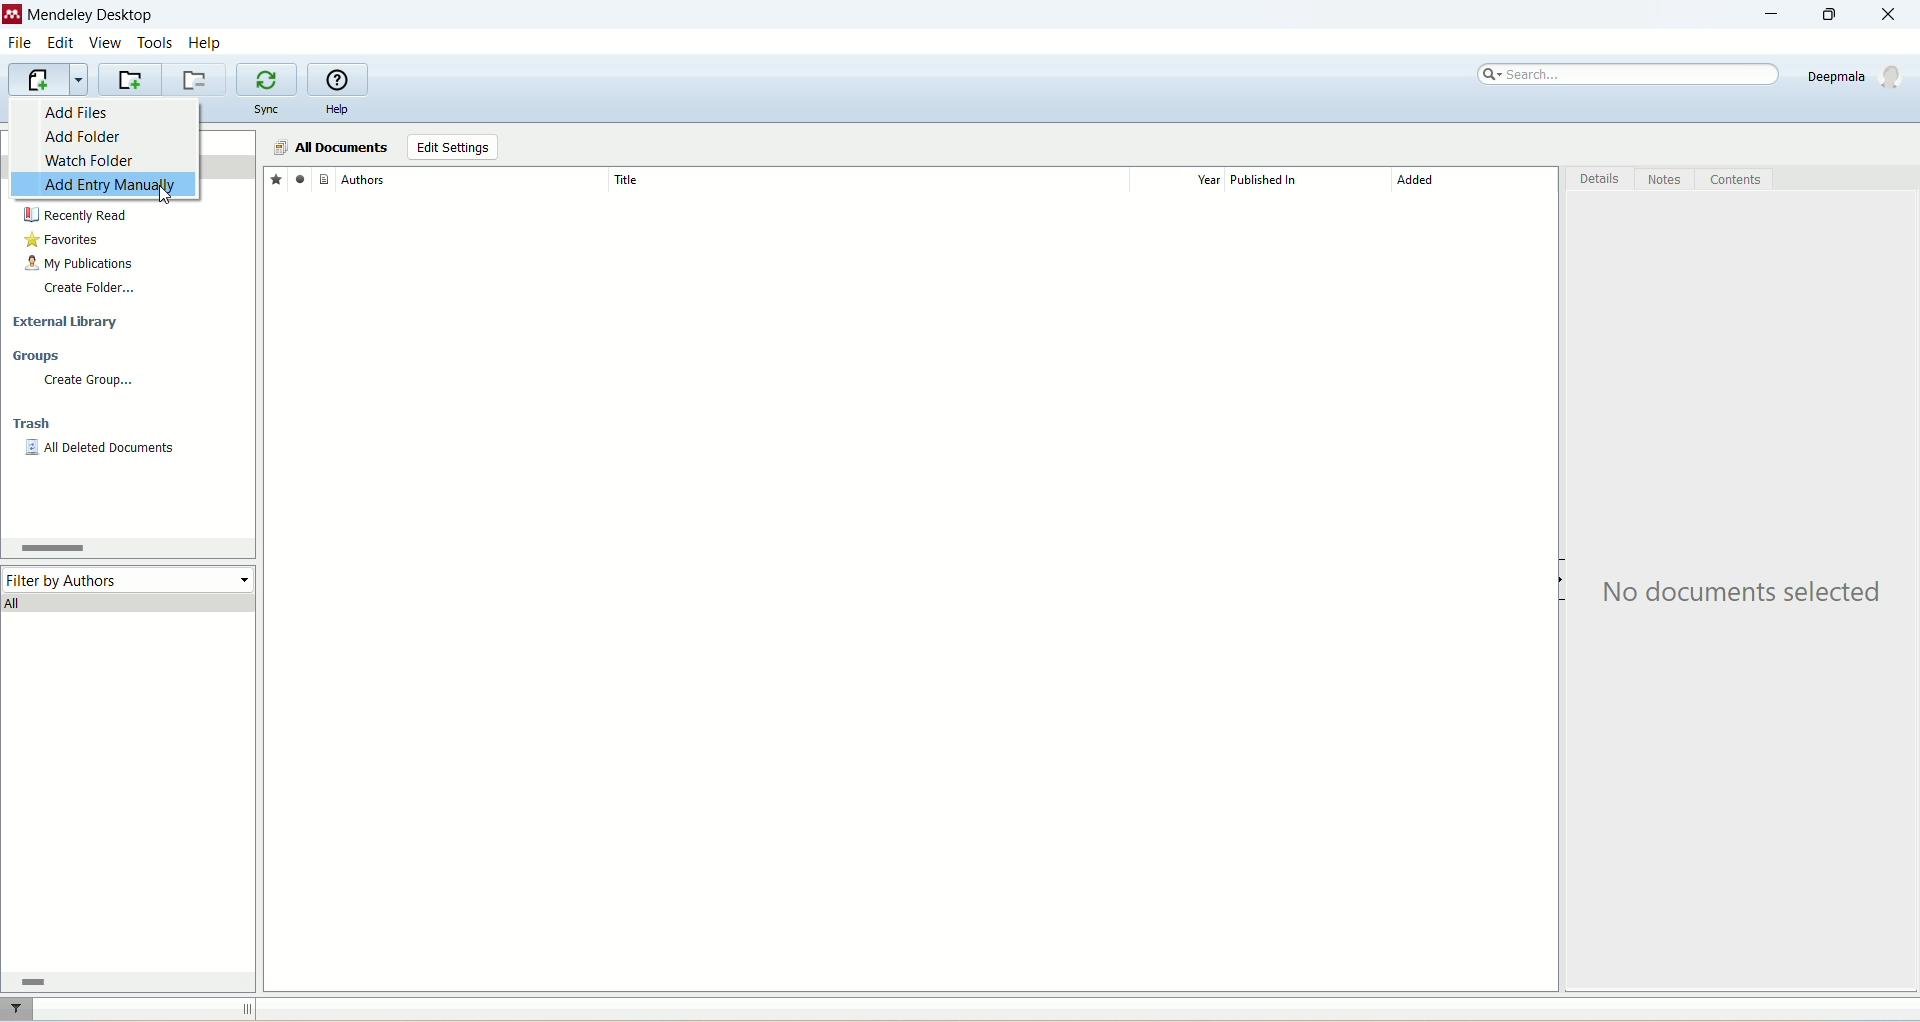 The width and height of the screenshot is (1920, 1022). What do you see at coordinates (130, 80) in the screenshot?
I see `create a new folder` at bounding box center [130, 80].